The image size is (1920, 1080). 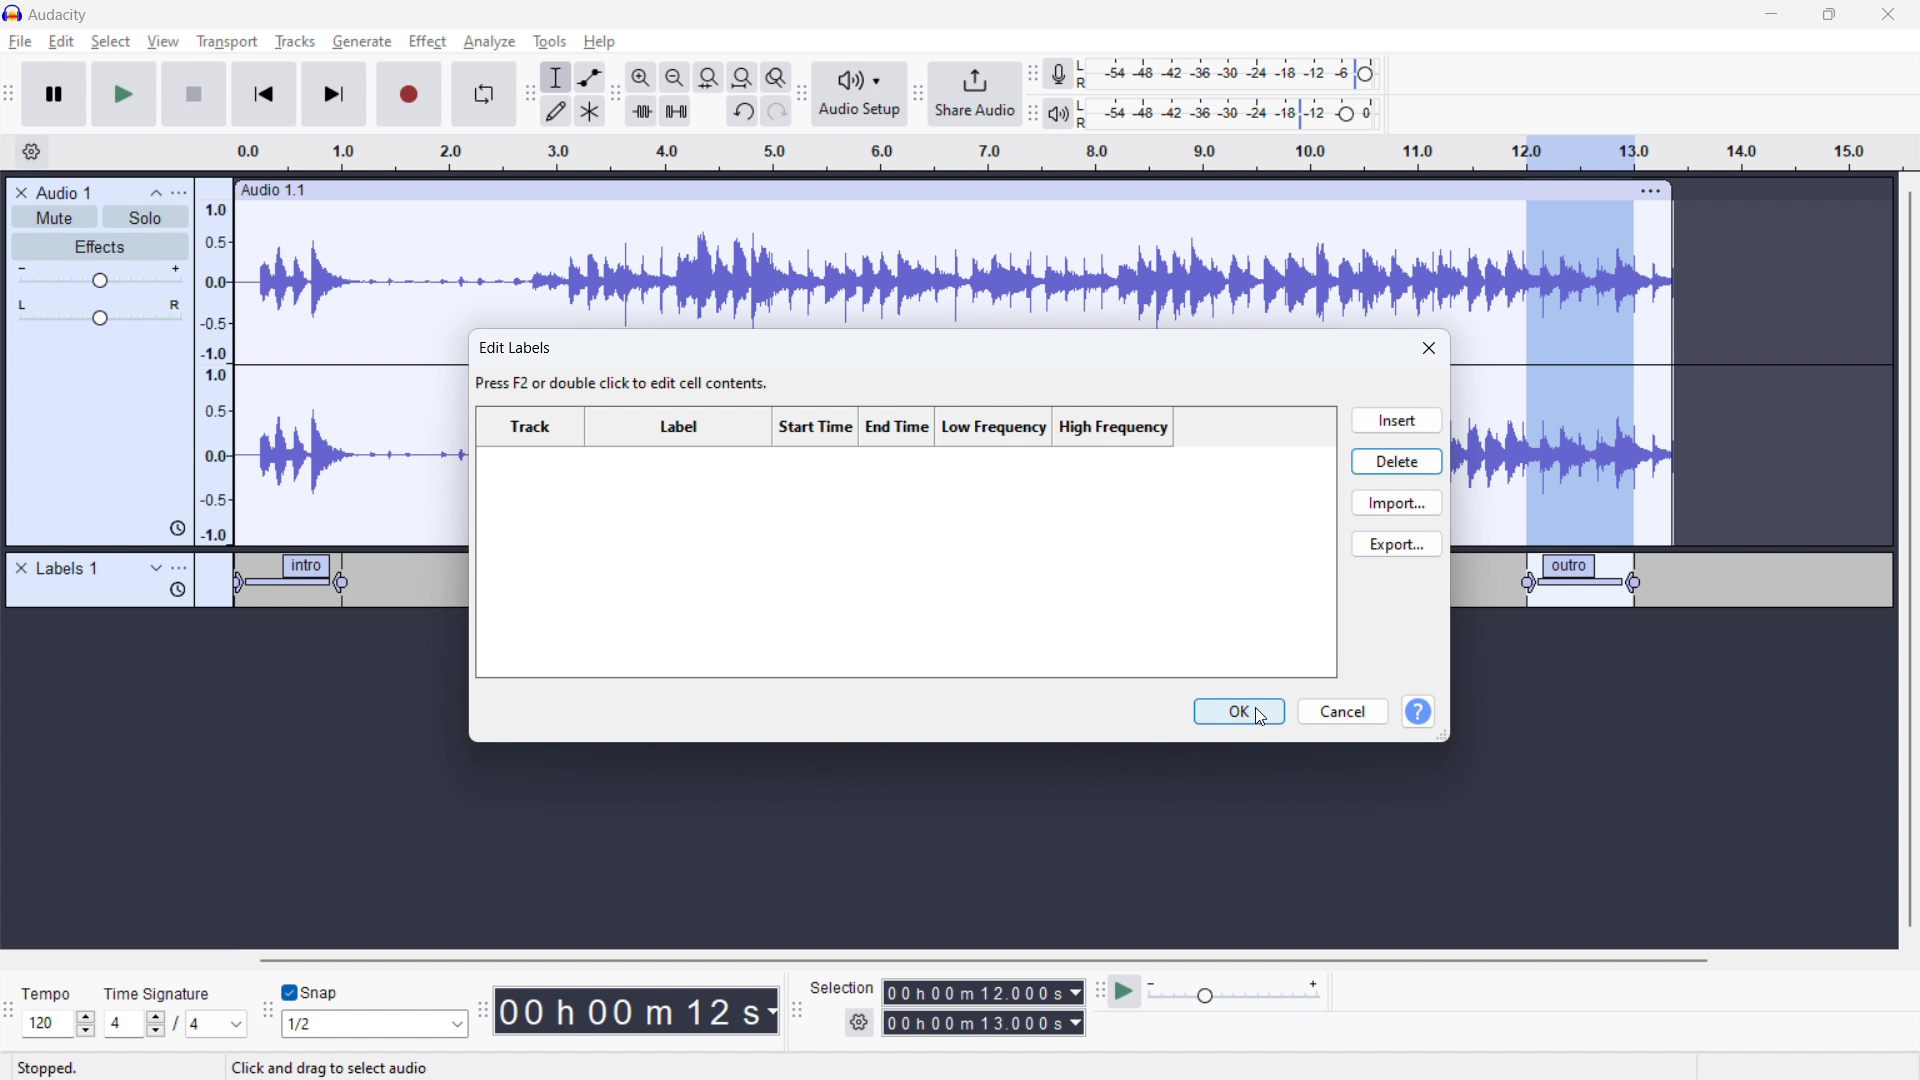 What do you see at coordinates (801, 94) in the screenshot?
I see `audio setup toolbar` at bounding box center [801, 94].